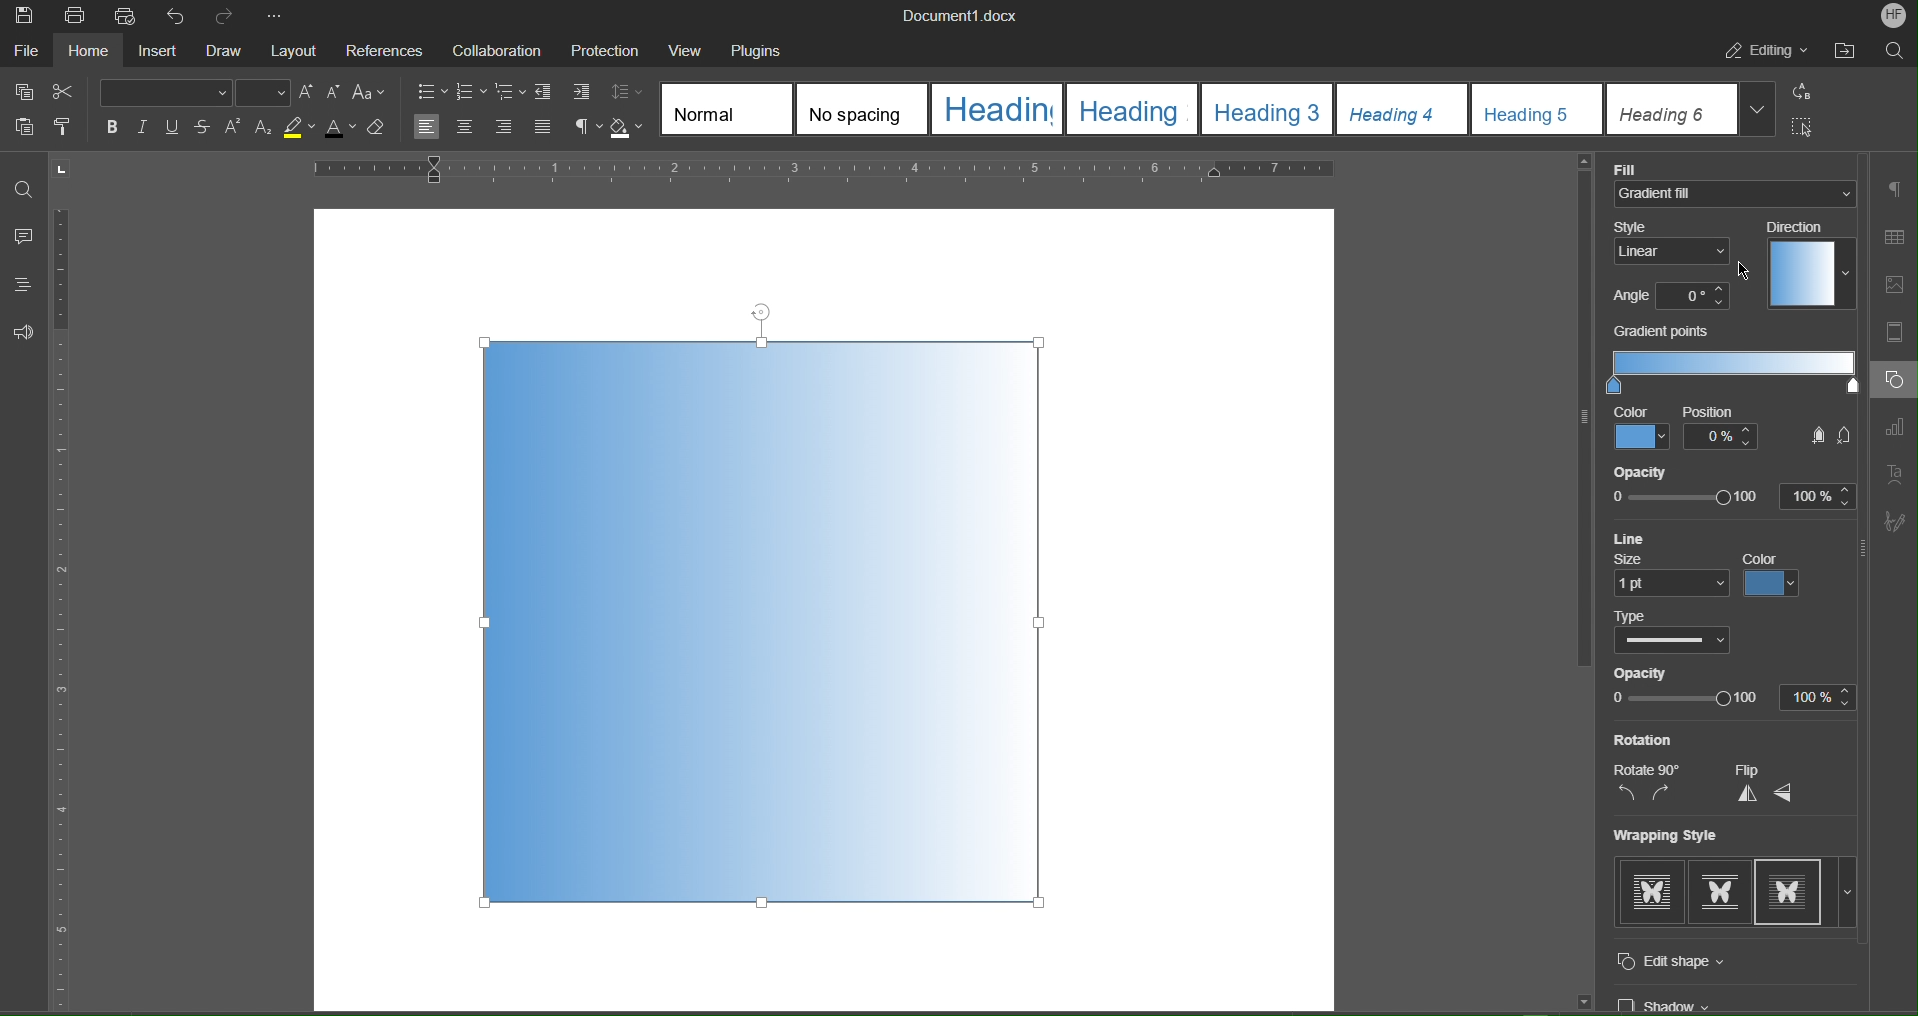 The height and width of the screenshot is (1016, 1918). What do you see at coordinates (1638, 537) in the screenshot?
I see `Line` at bounding box center [1638, 537].